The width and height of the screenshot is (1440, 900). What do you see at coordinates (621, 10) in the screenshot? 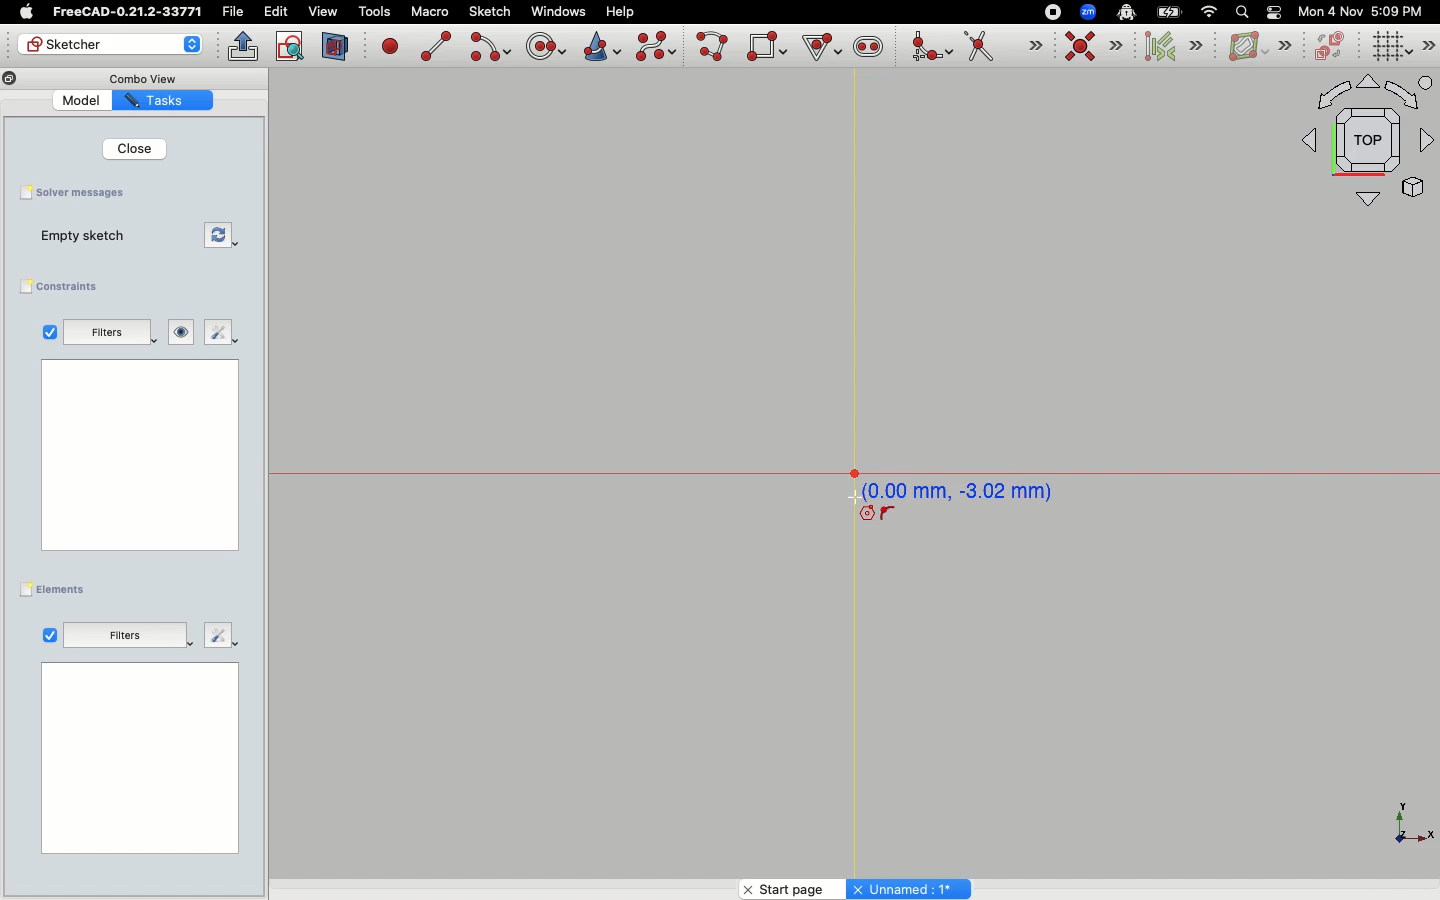
I see `Help` at bounding box center [621, 10].